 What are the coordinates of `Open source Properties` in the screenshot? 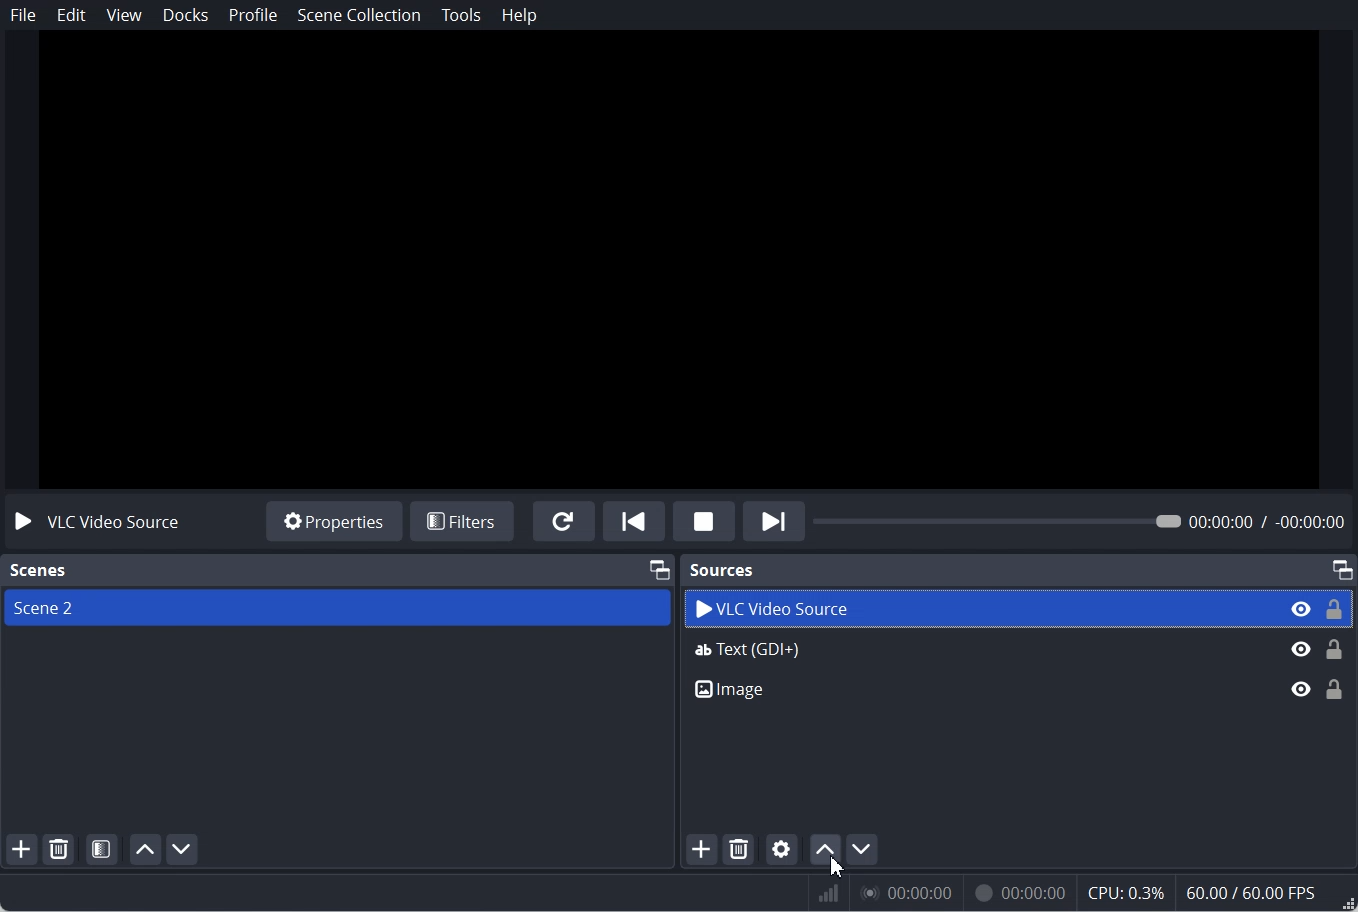 It's located at (783, 847).